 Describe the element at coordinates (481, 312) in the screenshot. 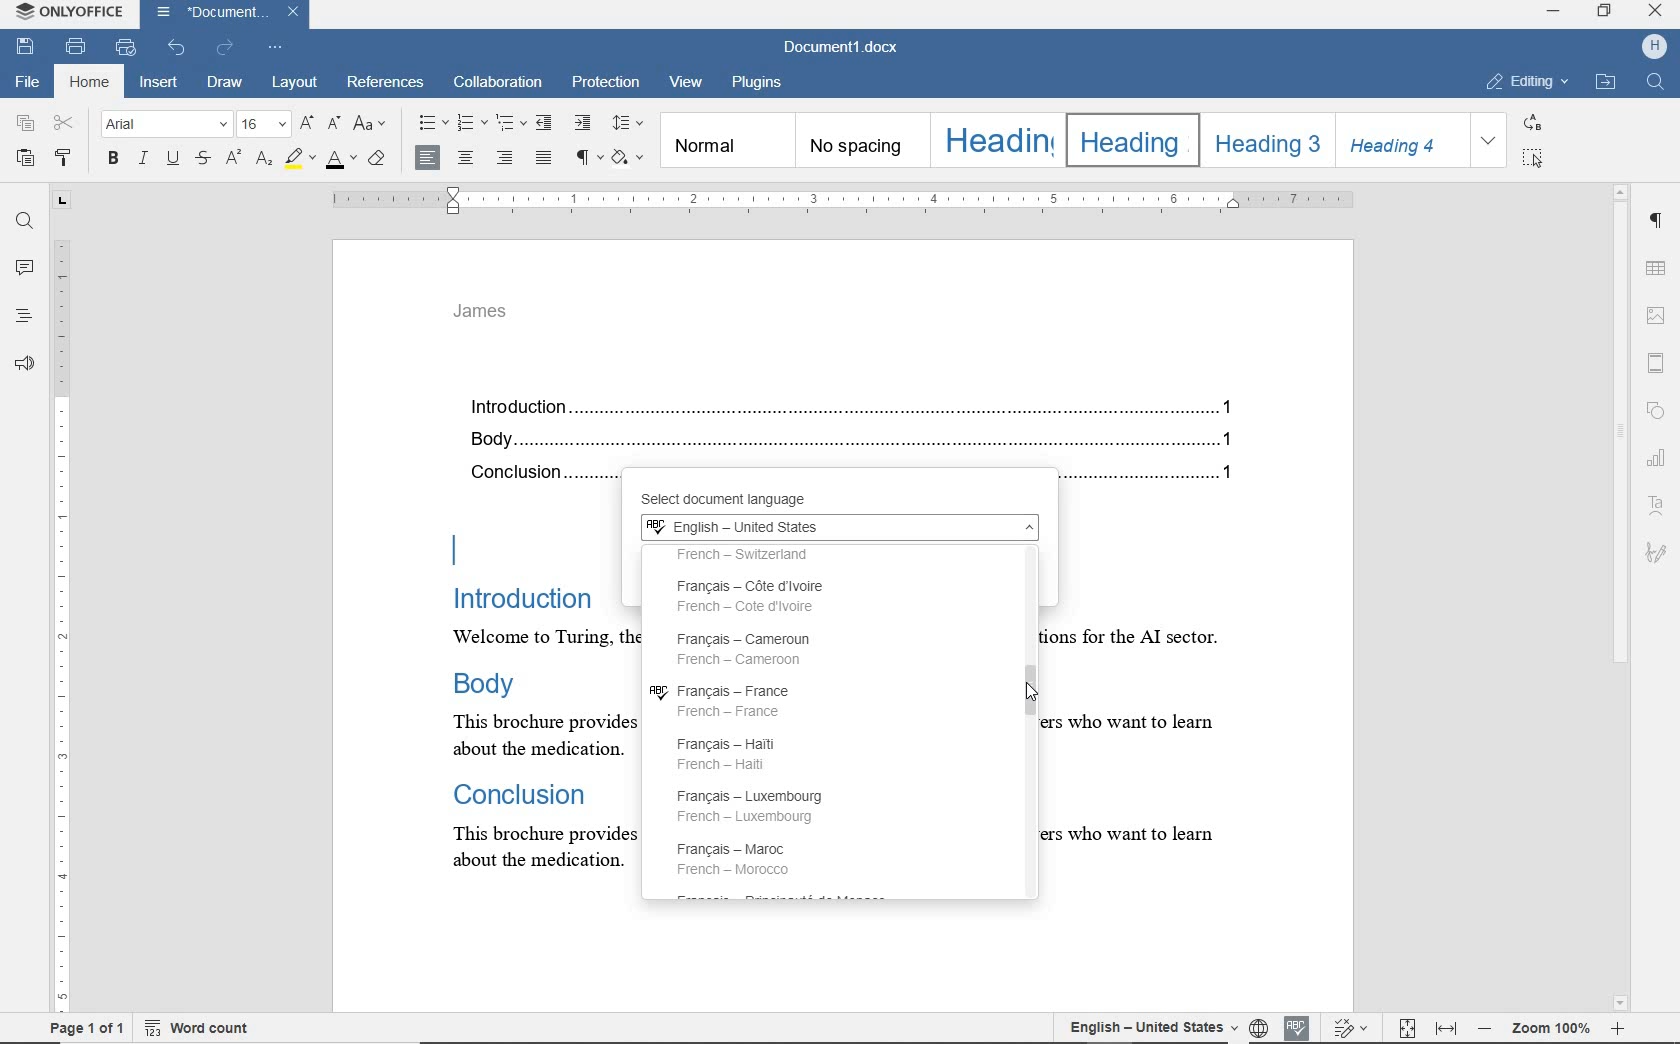

I see `james` at that location.